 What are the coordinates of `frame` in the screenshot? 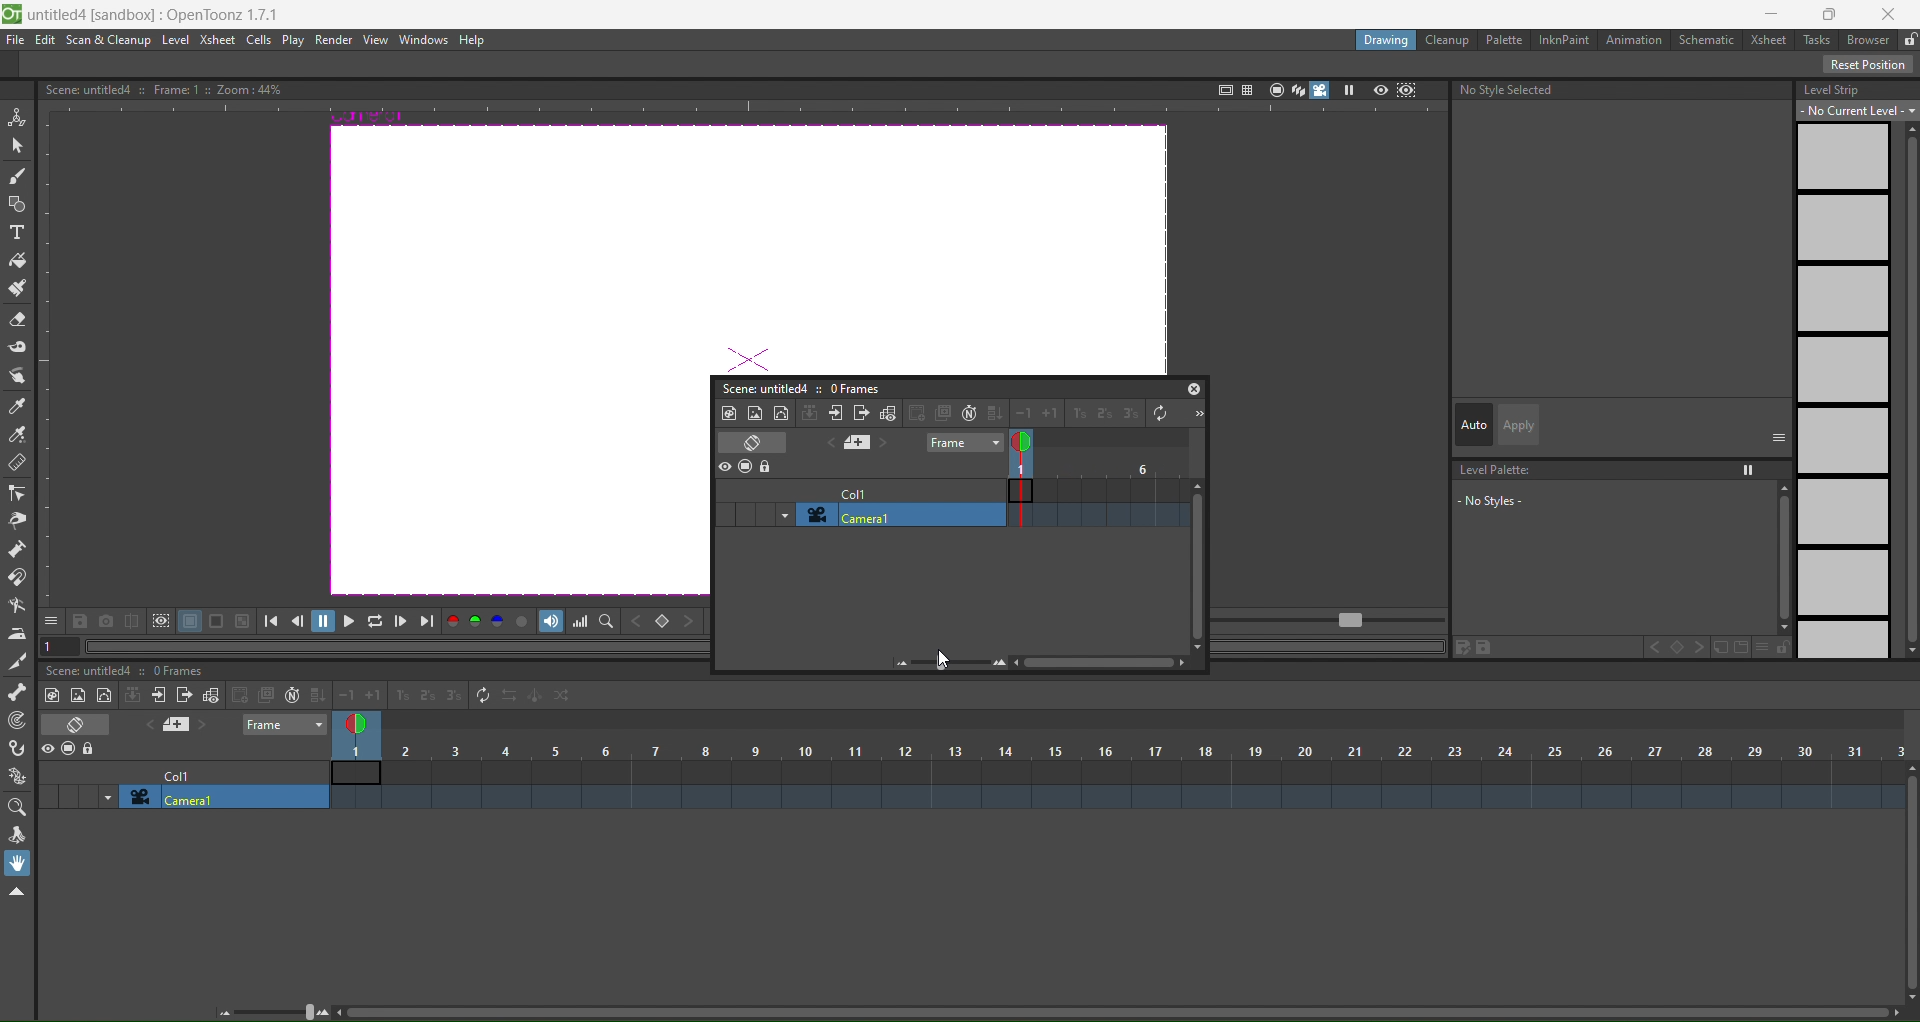 It's located at (1098, 483).